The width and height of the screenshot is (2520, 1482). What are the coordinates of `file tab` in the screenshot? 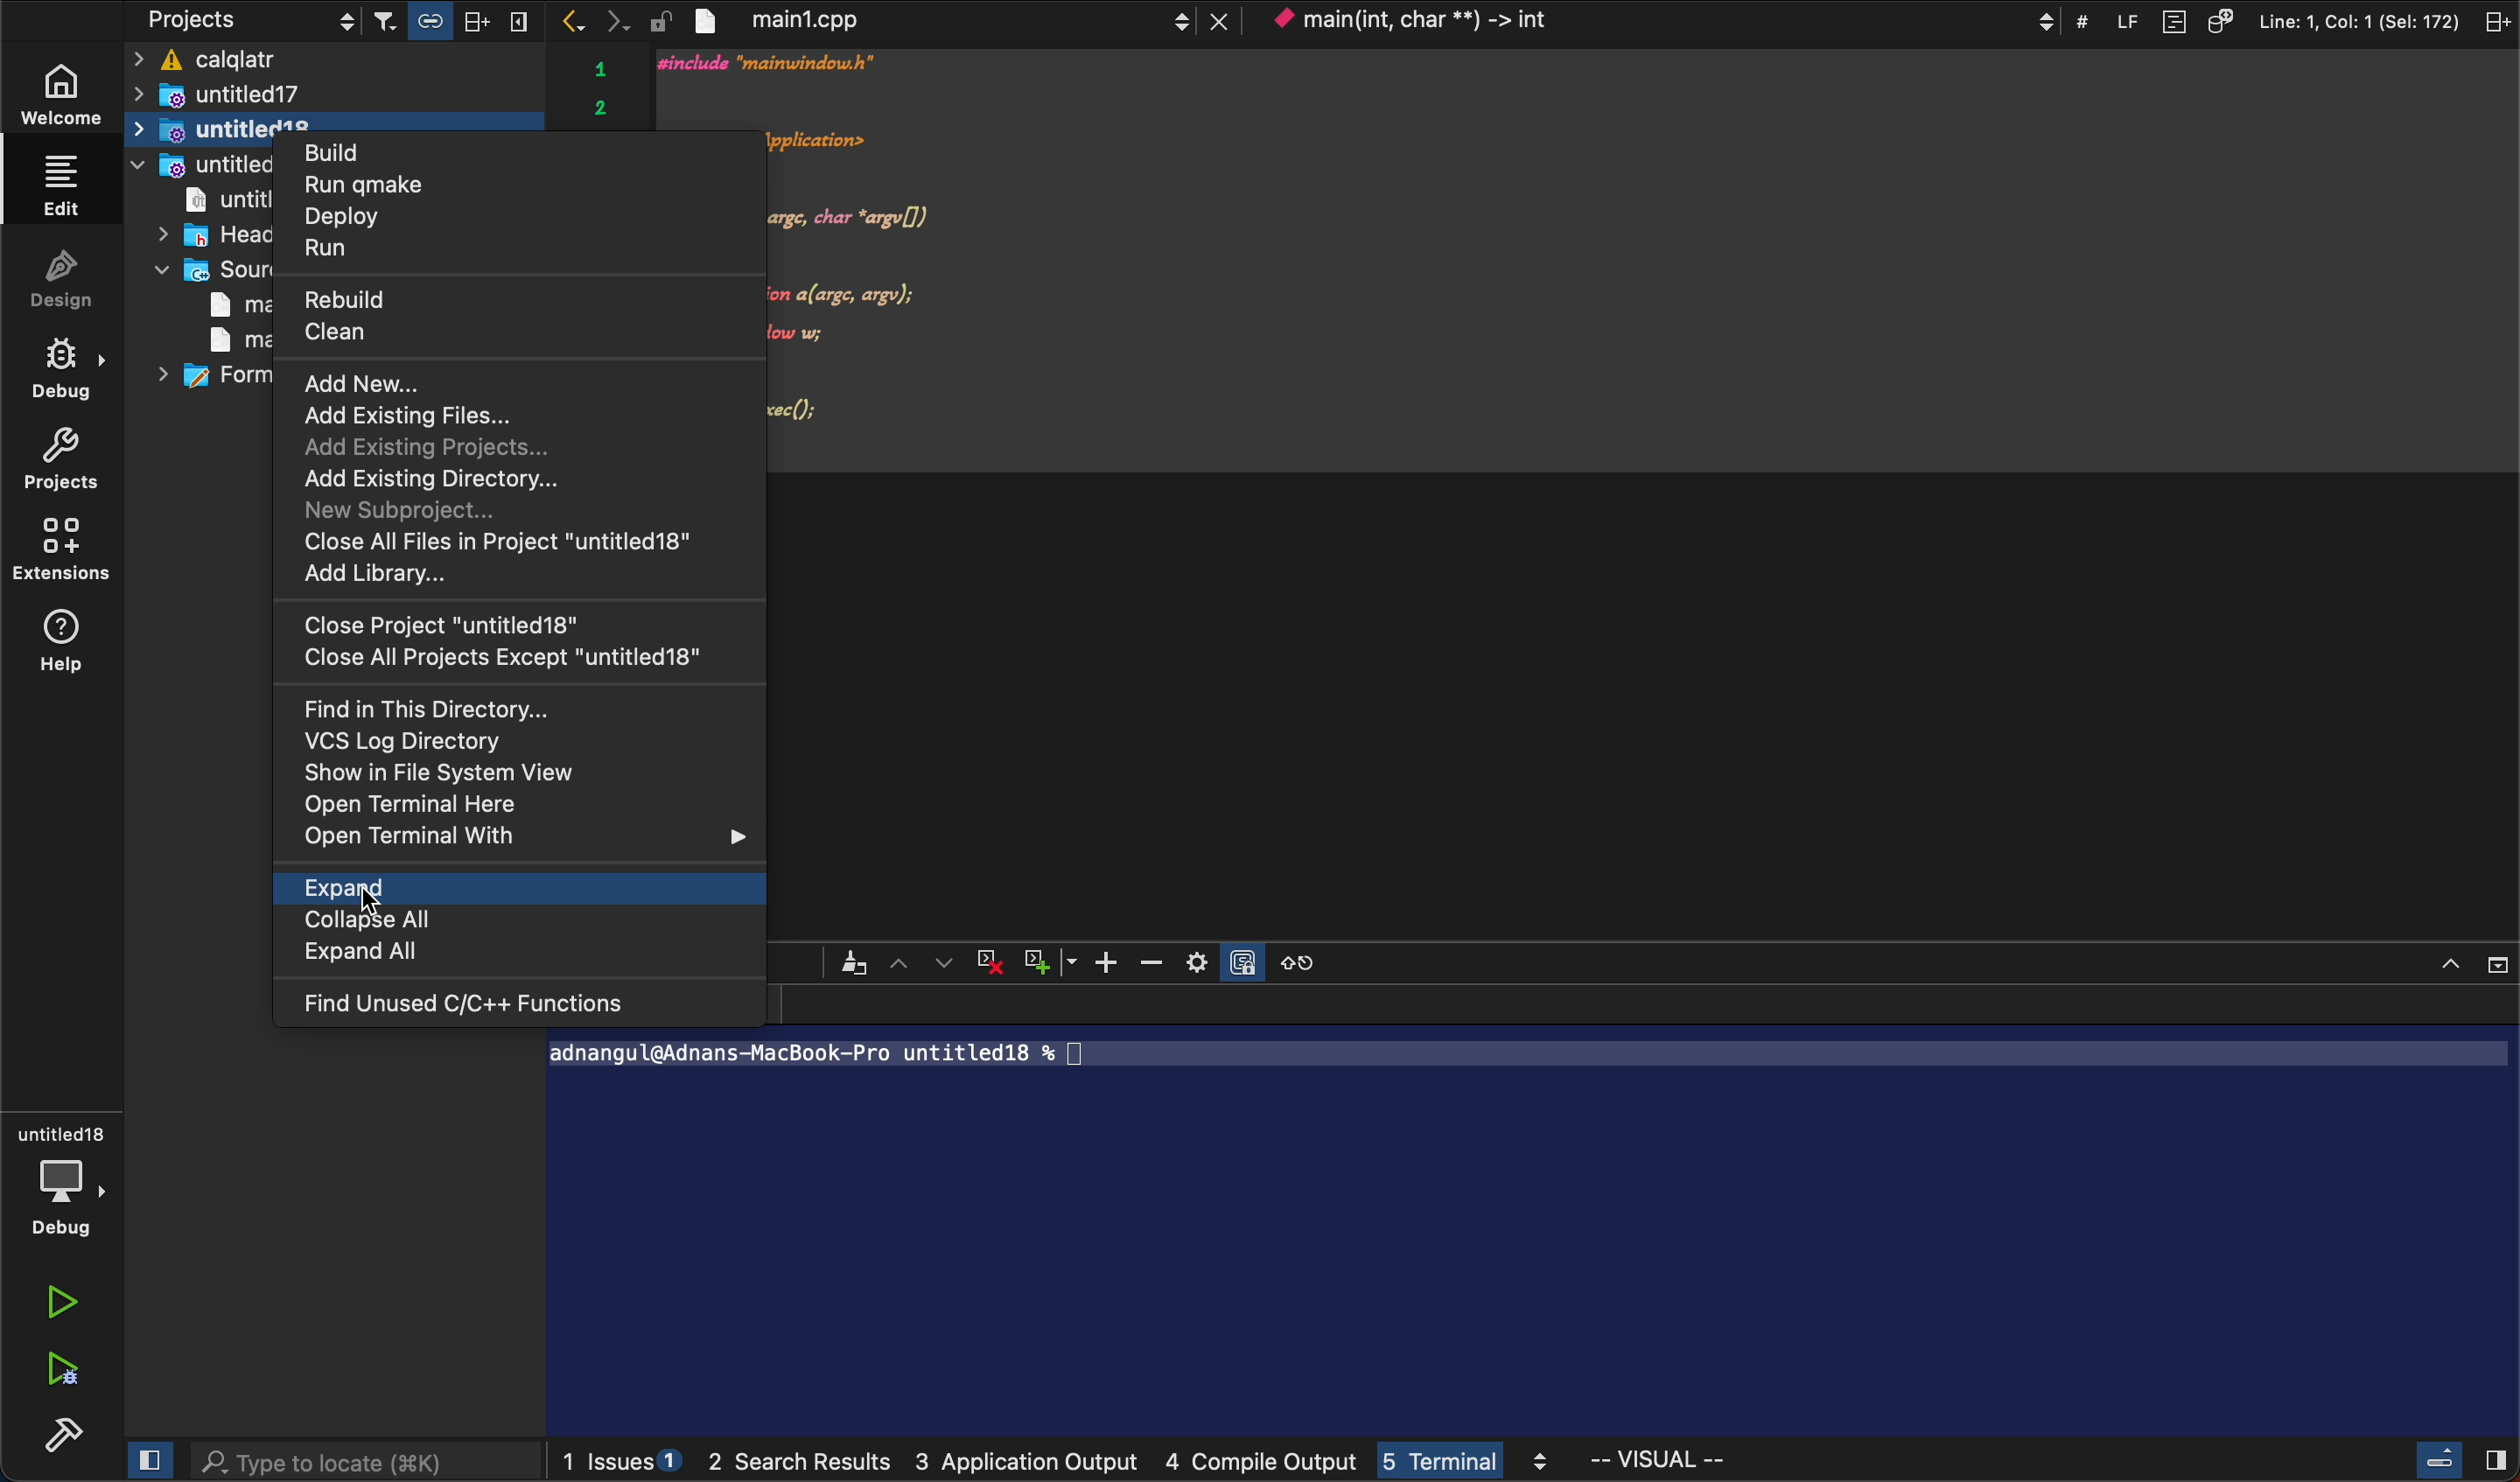 It's located at (923, 21).